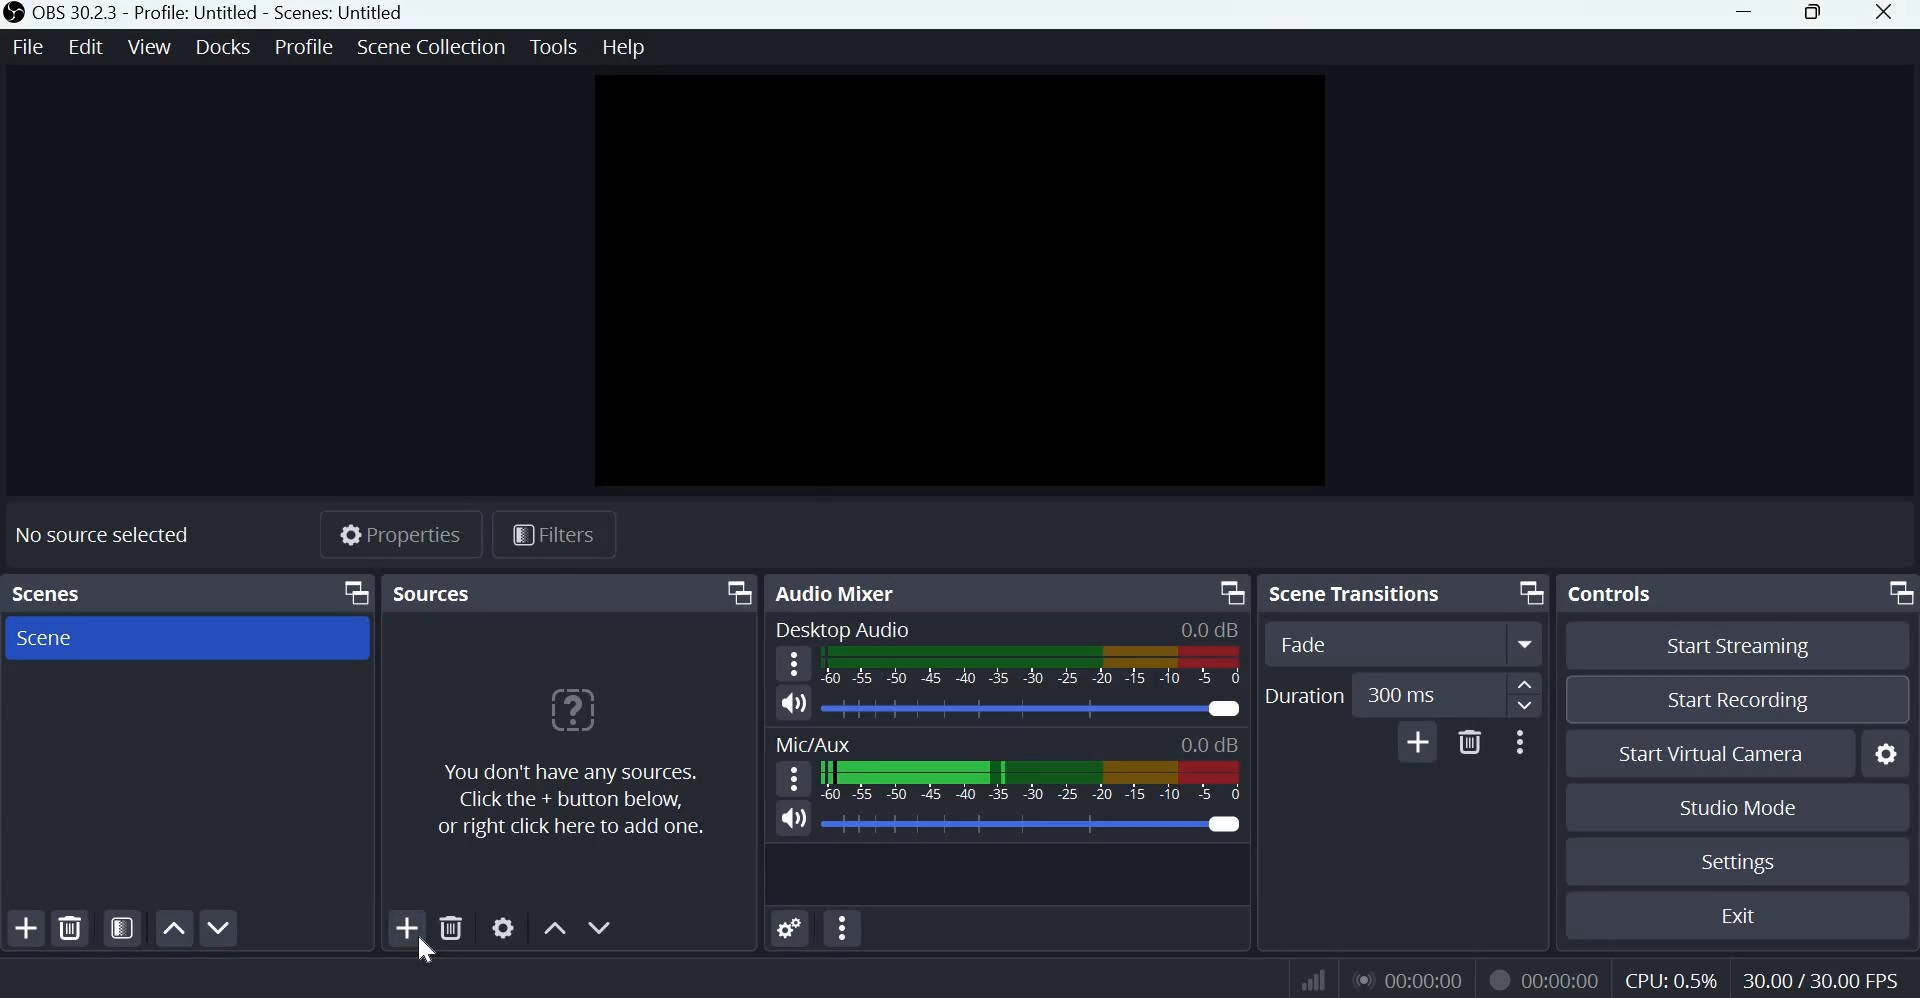 The width and height of the screenshot is (1920, 998). I want to click on Add scene, so click(28, 927).